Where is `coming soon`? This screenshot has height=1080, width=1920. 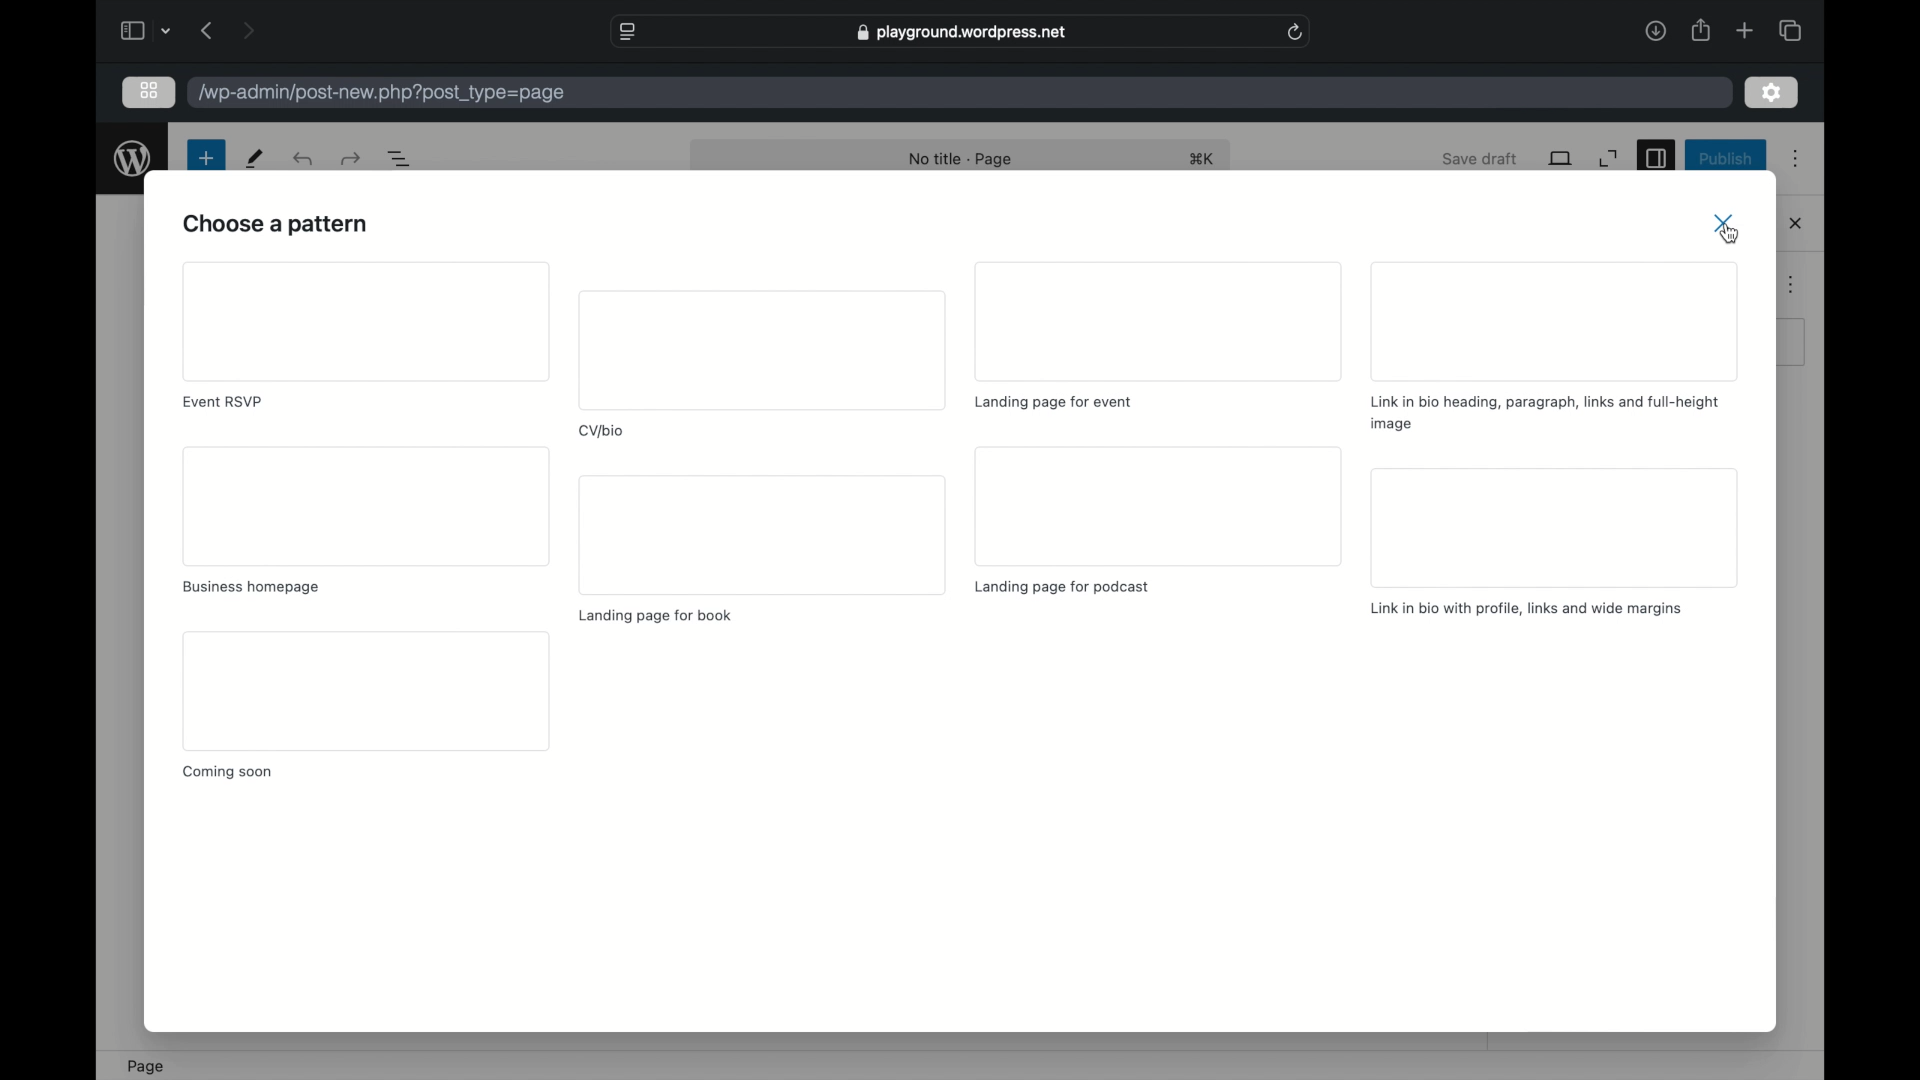
coming soon is located at coordinates (228, 772).